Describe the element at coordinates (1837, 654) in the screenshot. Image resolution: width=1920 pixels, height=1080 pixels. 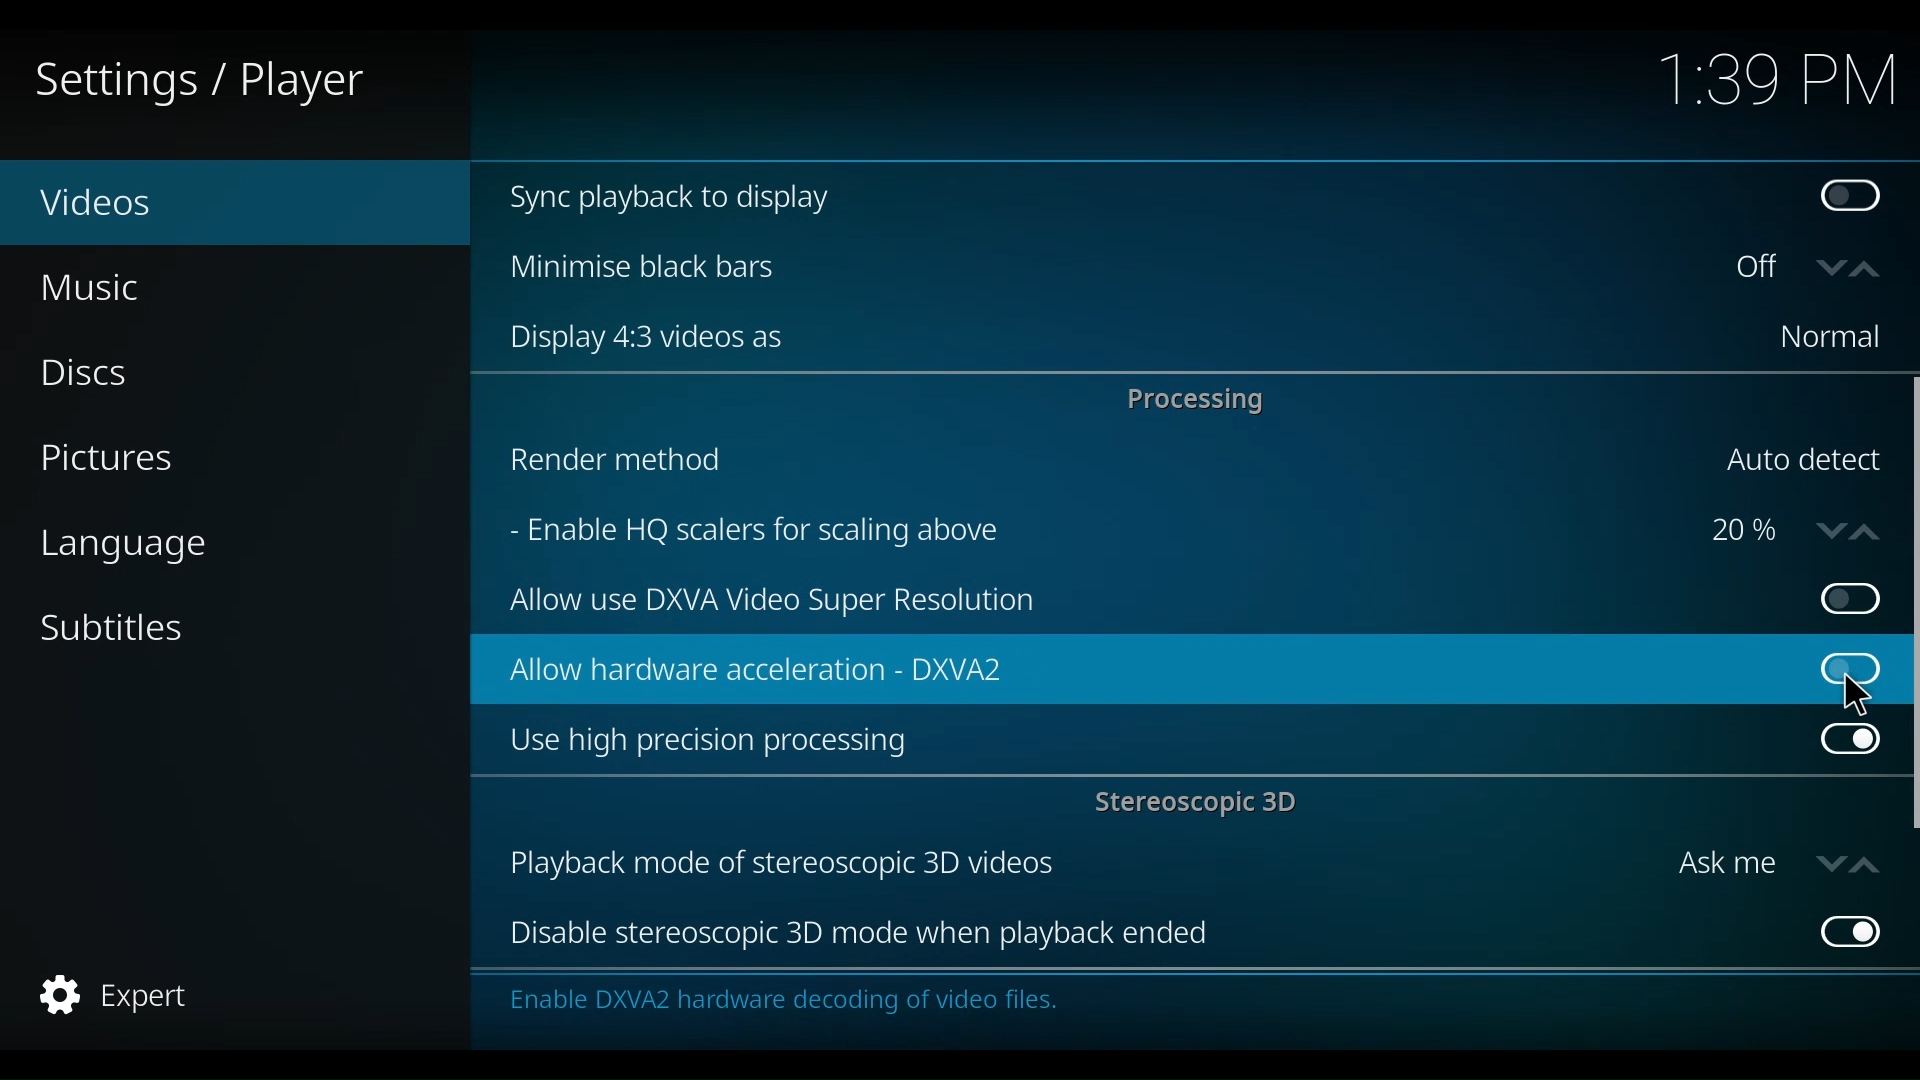
I see `Toggle on/off Allow hardware acceleration` at that location.